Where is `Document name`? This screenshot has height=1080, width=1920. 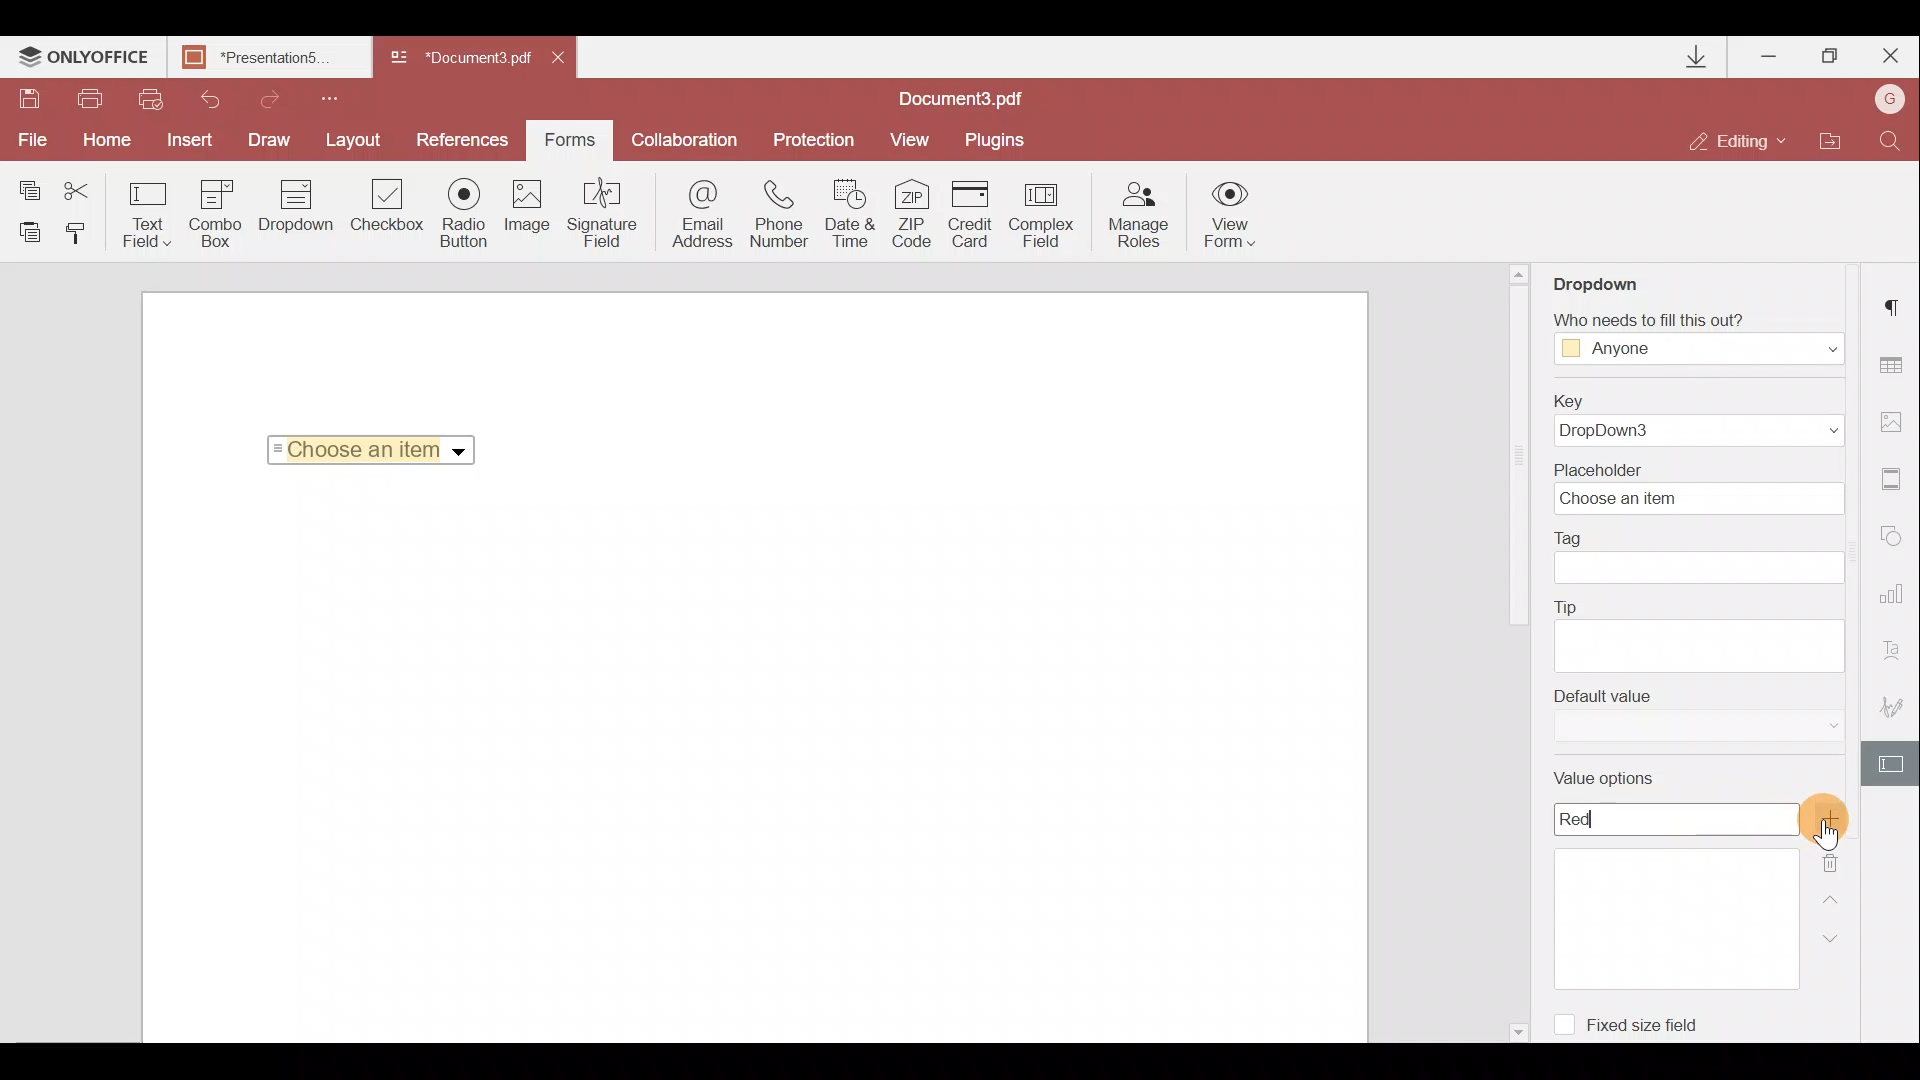
Document name is located at coordinates (971, 98).